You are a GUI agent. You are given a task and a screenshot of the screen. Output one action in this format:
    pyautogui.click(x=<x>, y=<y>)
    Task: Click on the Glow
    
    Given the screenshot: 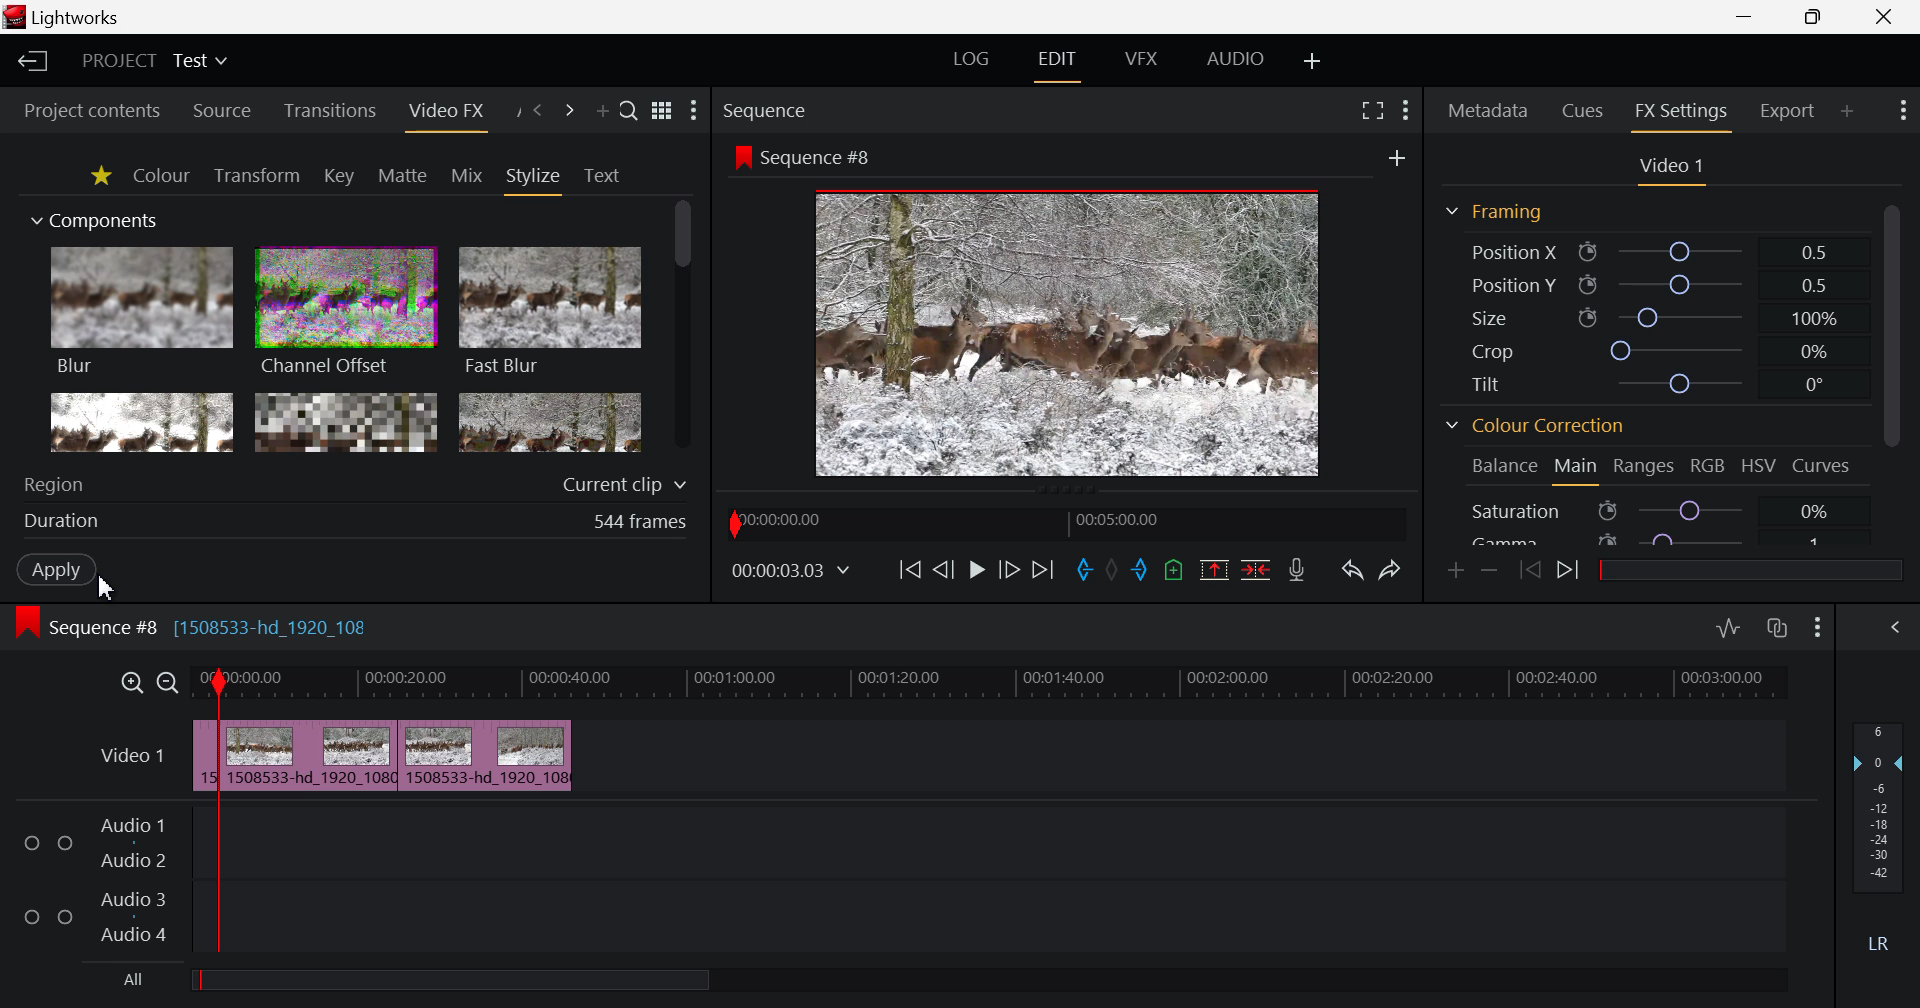 What is the action you would take?
    pyautogui.click(x=143, y=423)
    